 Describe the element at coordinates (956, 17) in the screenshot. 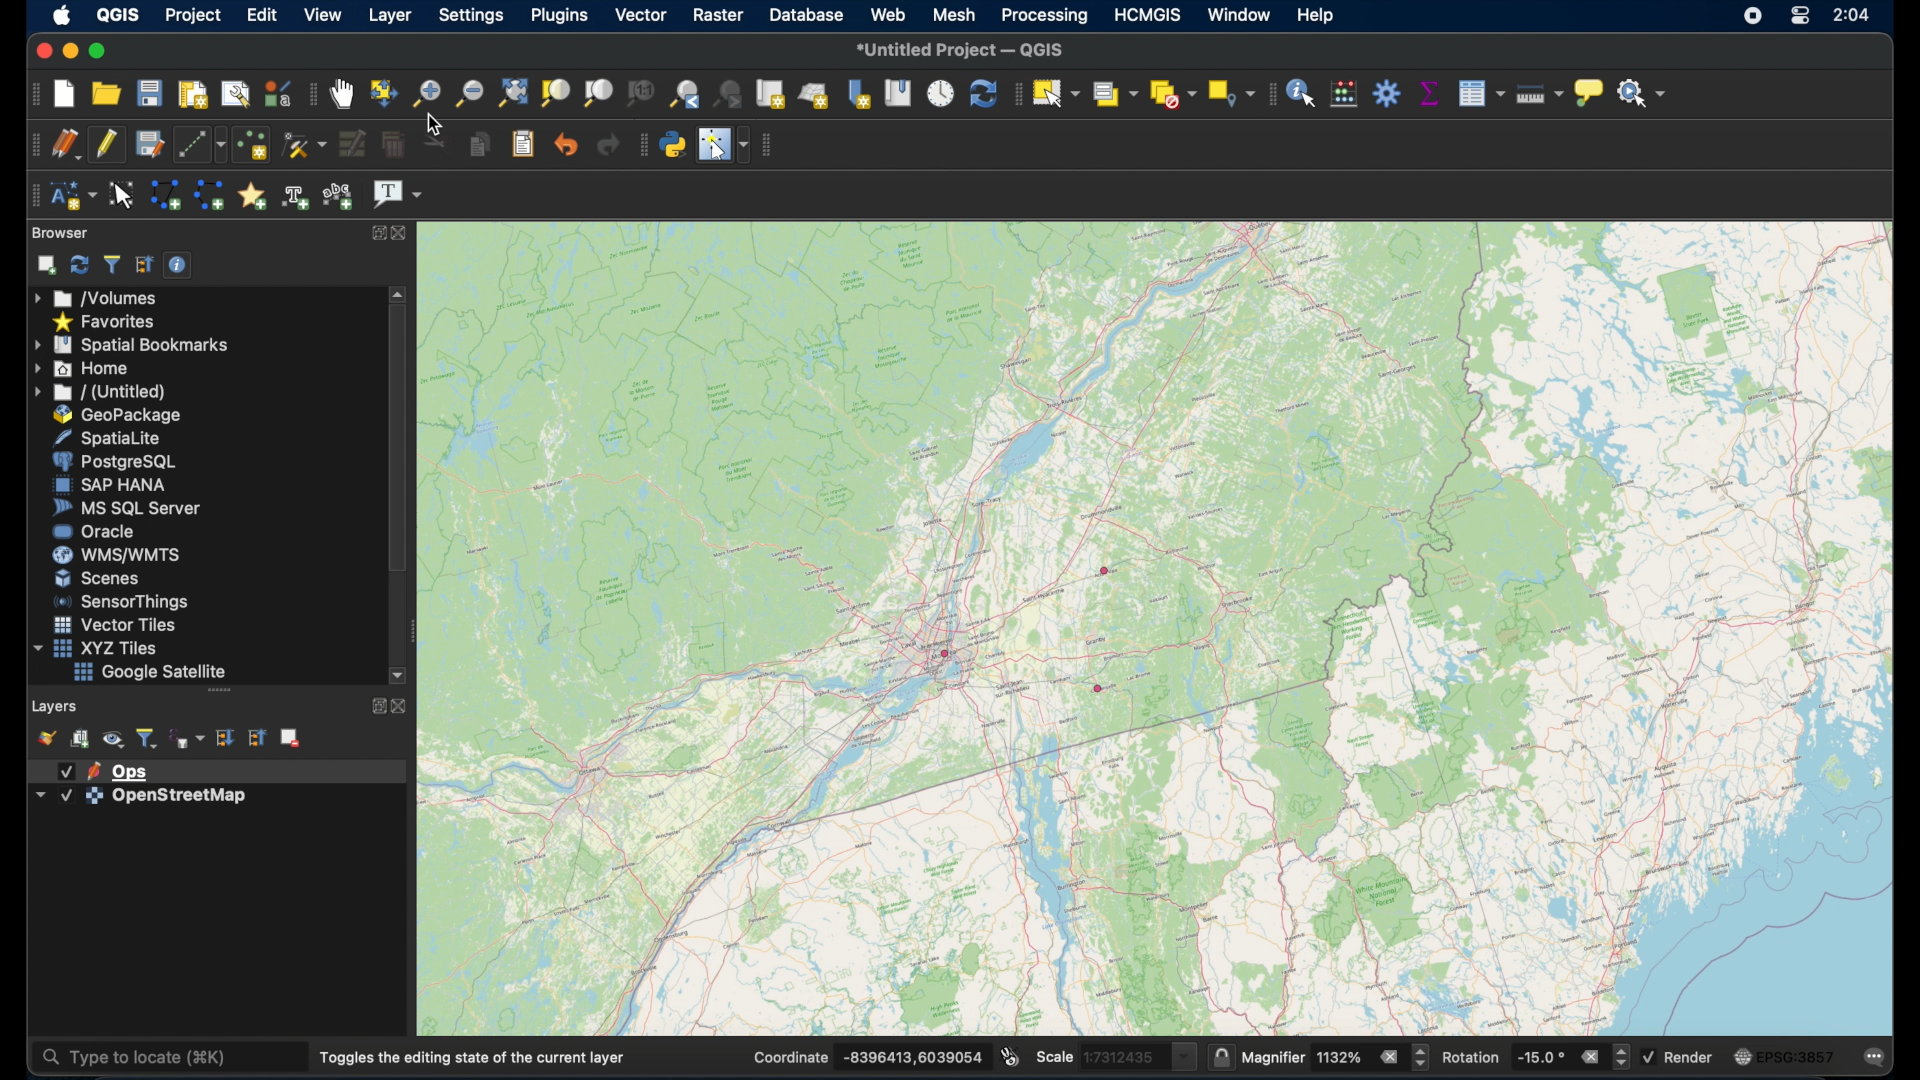

I see `mesh` at that location.